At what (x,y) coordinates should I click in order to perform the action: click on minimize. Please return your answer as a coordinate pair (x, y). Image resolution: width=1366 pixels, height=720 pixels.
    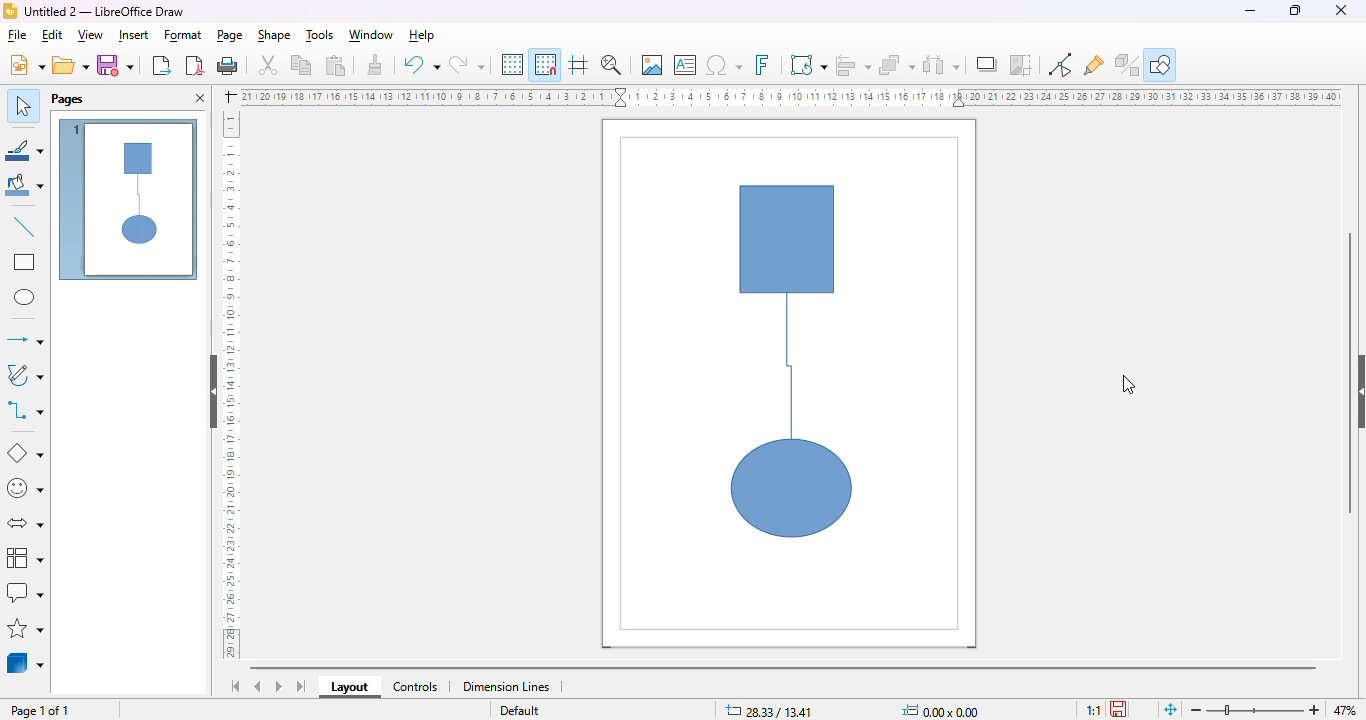
    Looking at the image, I should click on (1250, 11).